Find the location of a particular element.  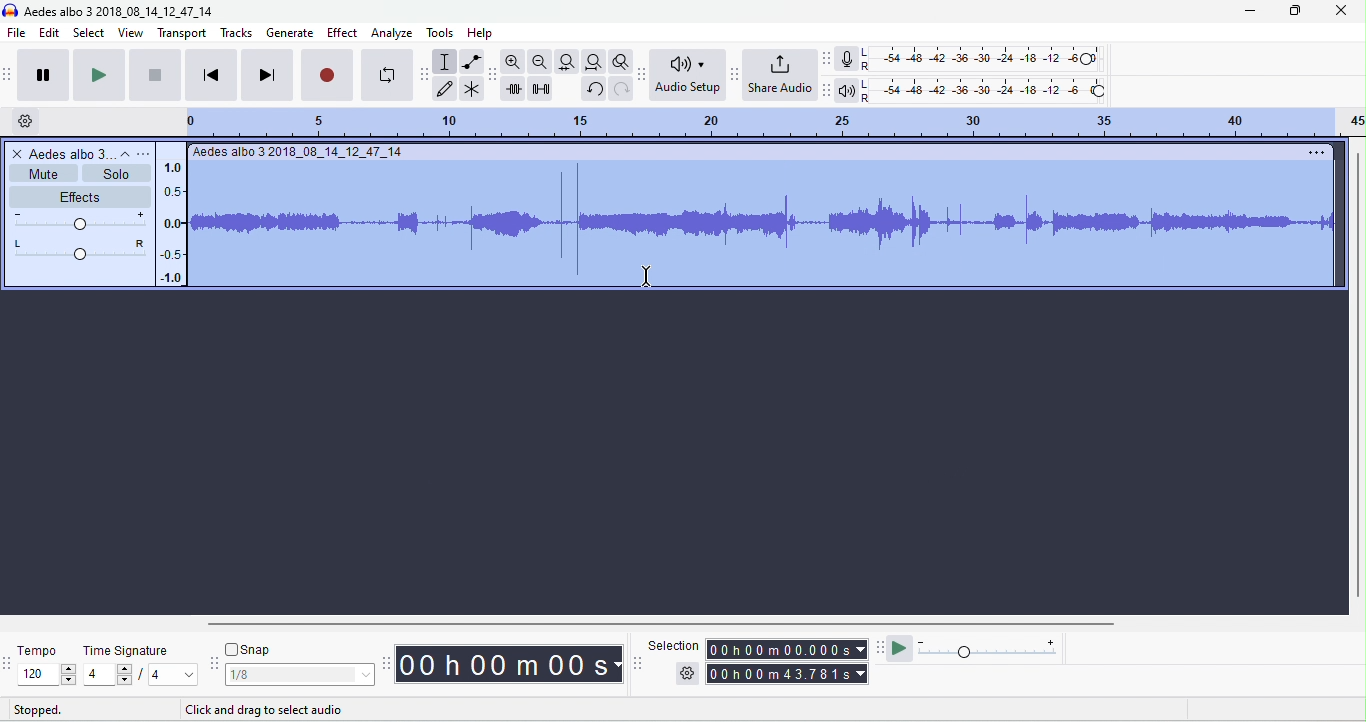

playback meter toolbar is located at coordinates (830, 91).